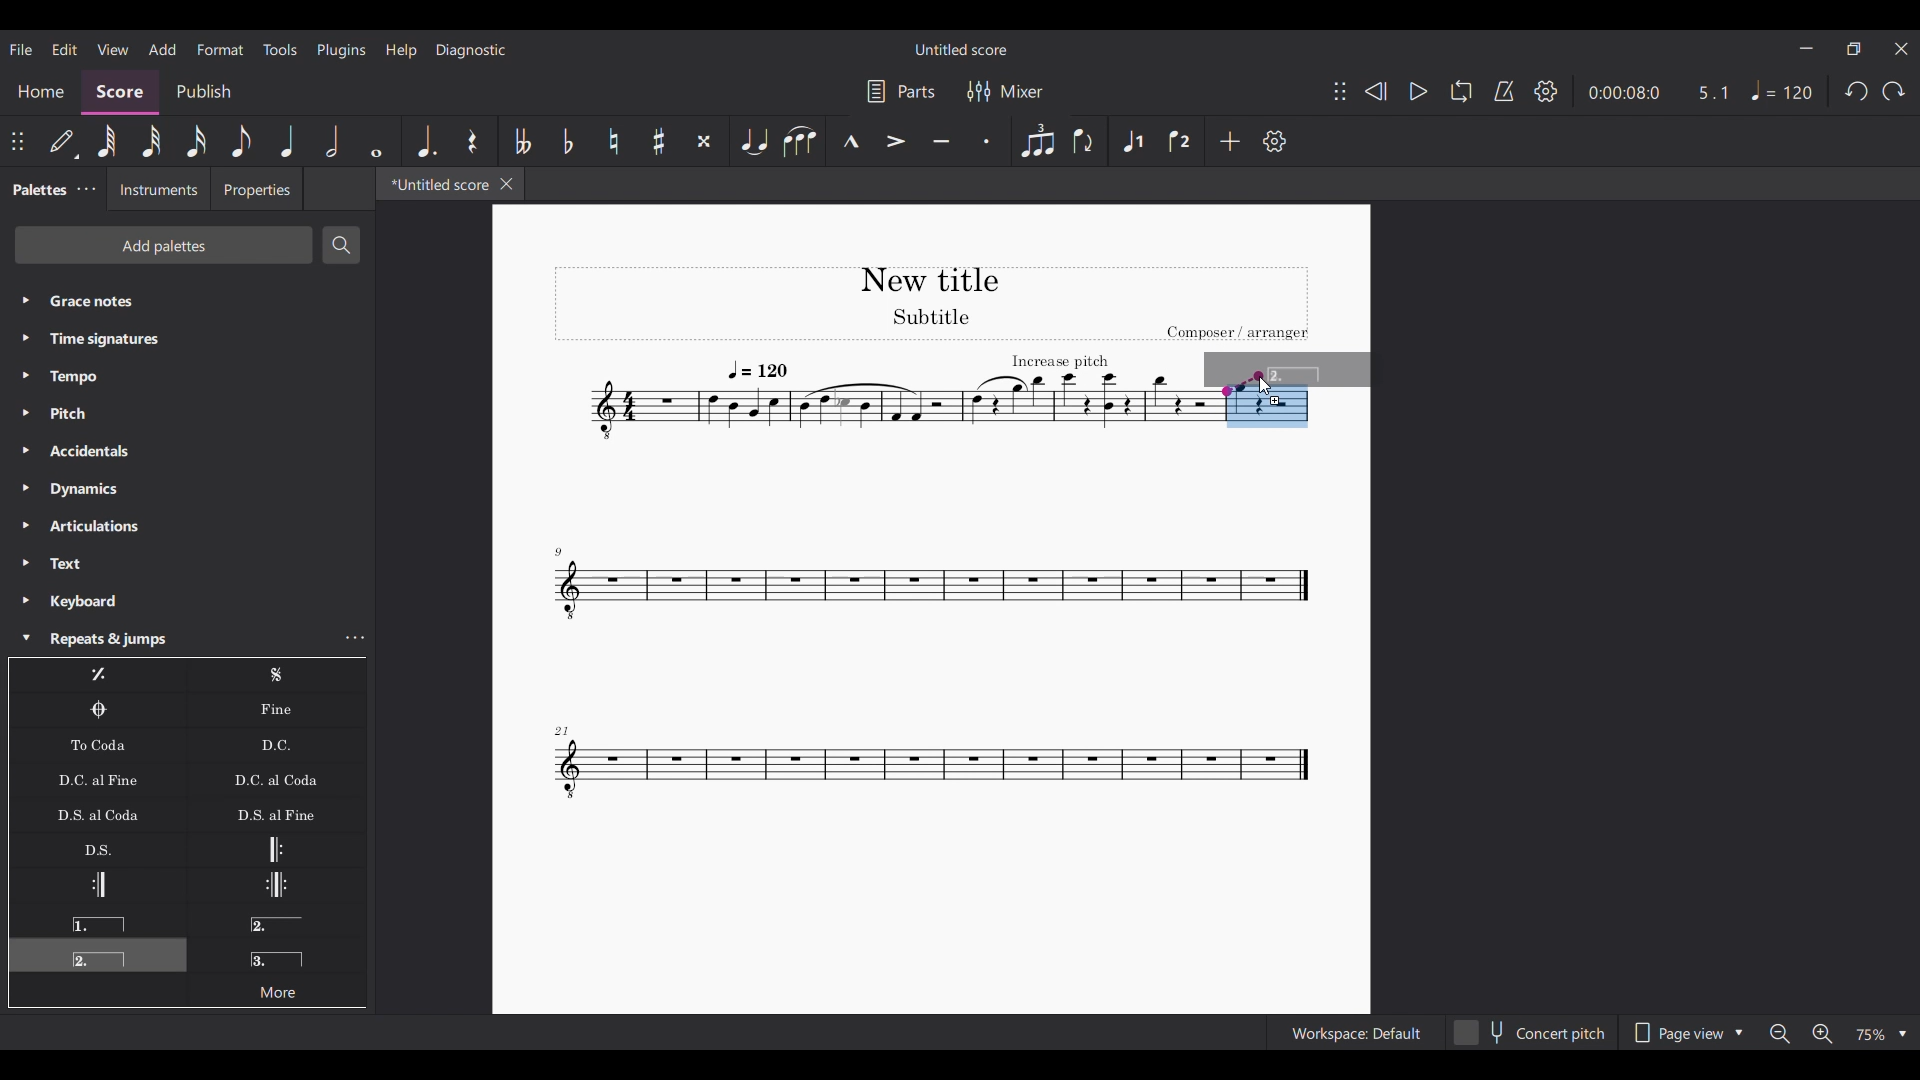  I want to click on Mixer settings, so click(1006, 91).